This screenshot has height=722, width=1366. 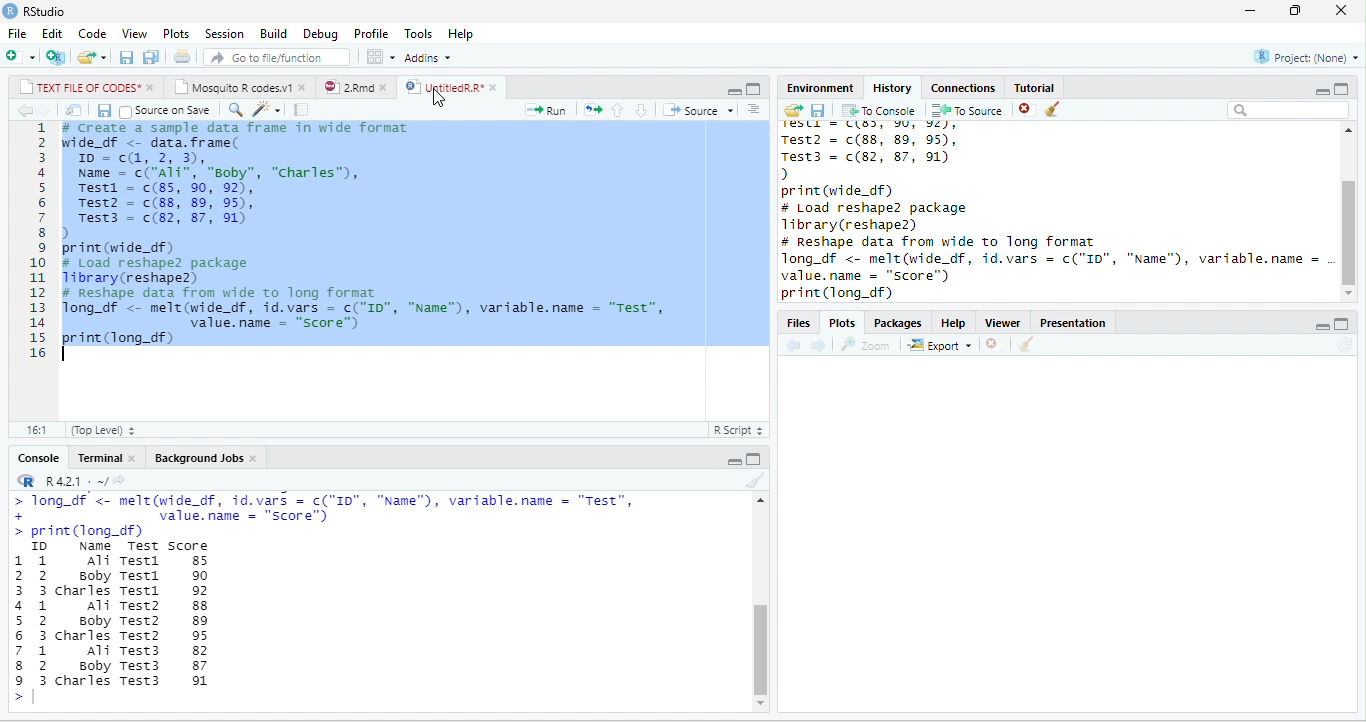 I want to click on Code, so click(x=92, y=34).